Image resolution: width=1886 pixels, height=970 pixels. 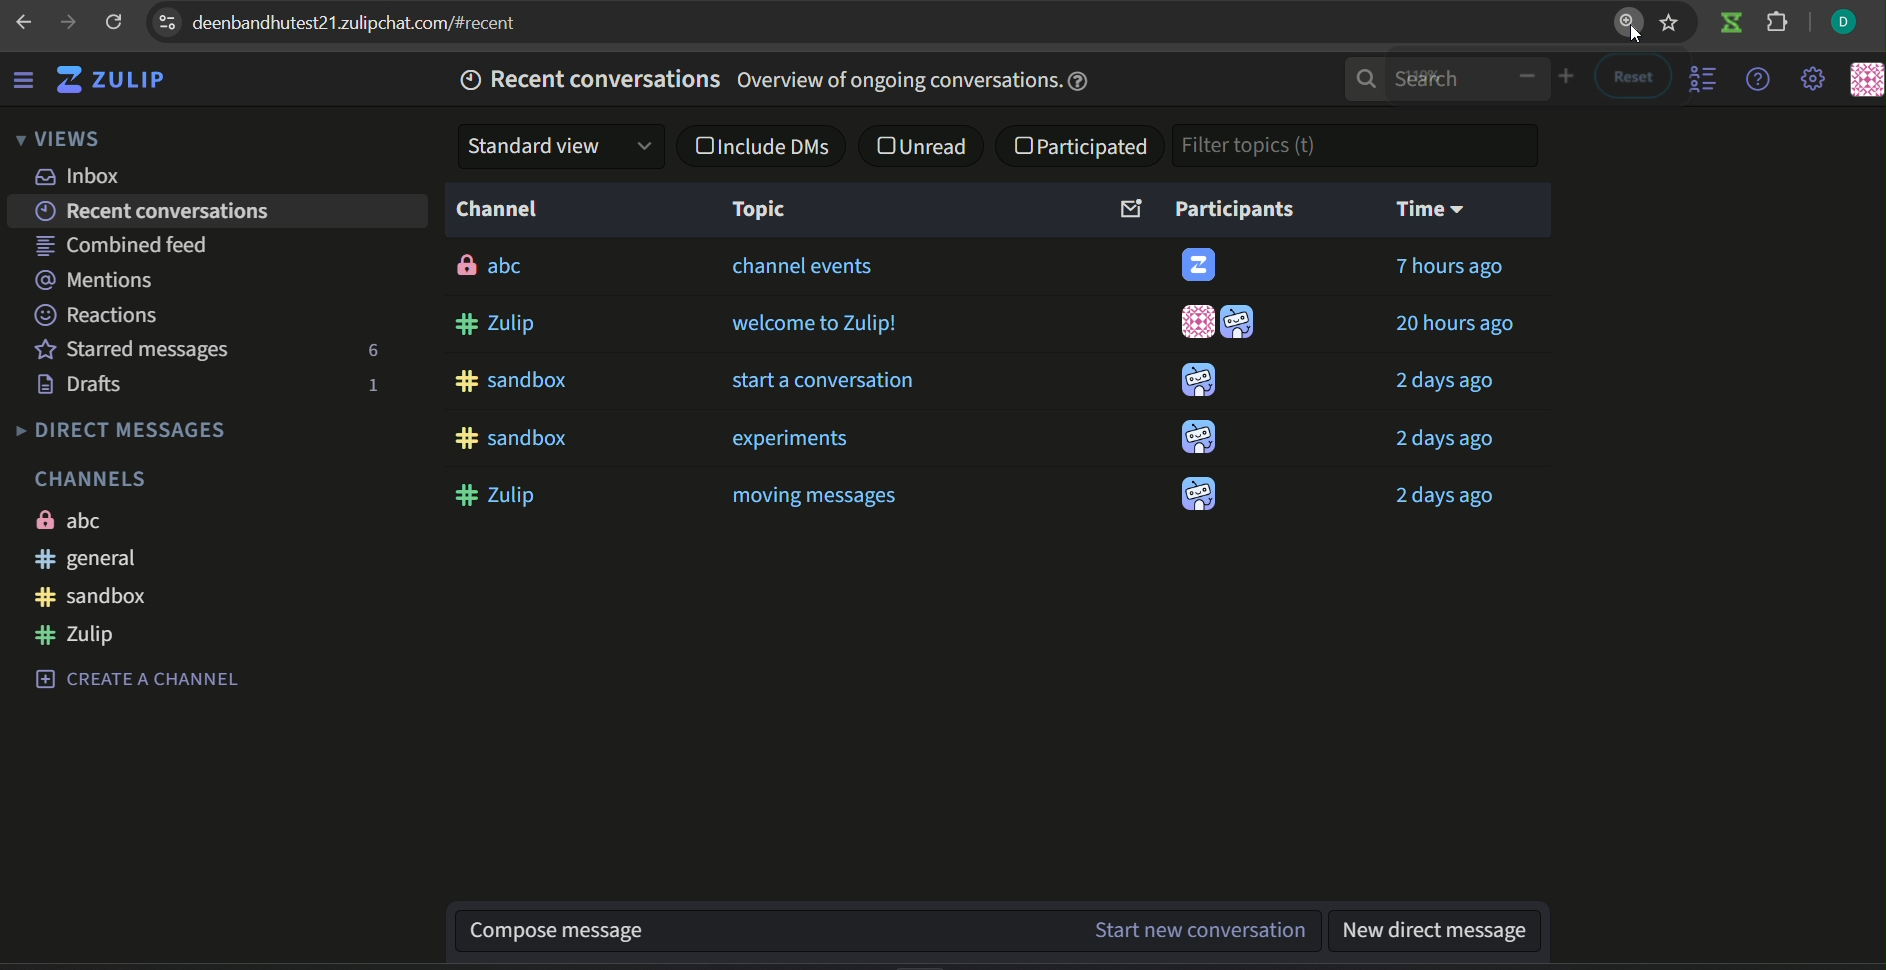 I want to click on moving messages, so click(x=817, y=496).